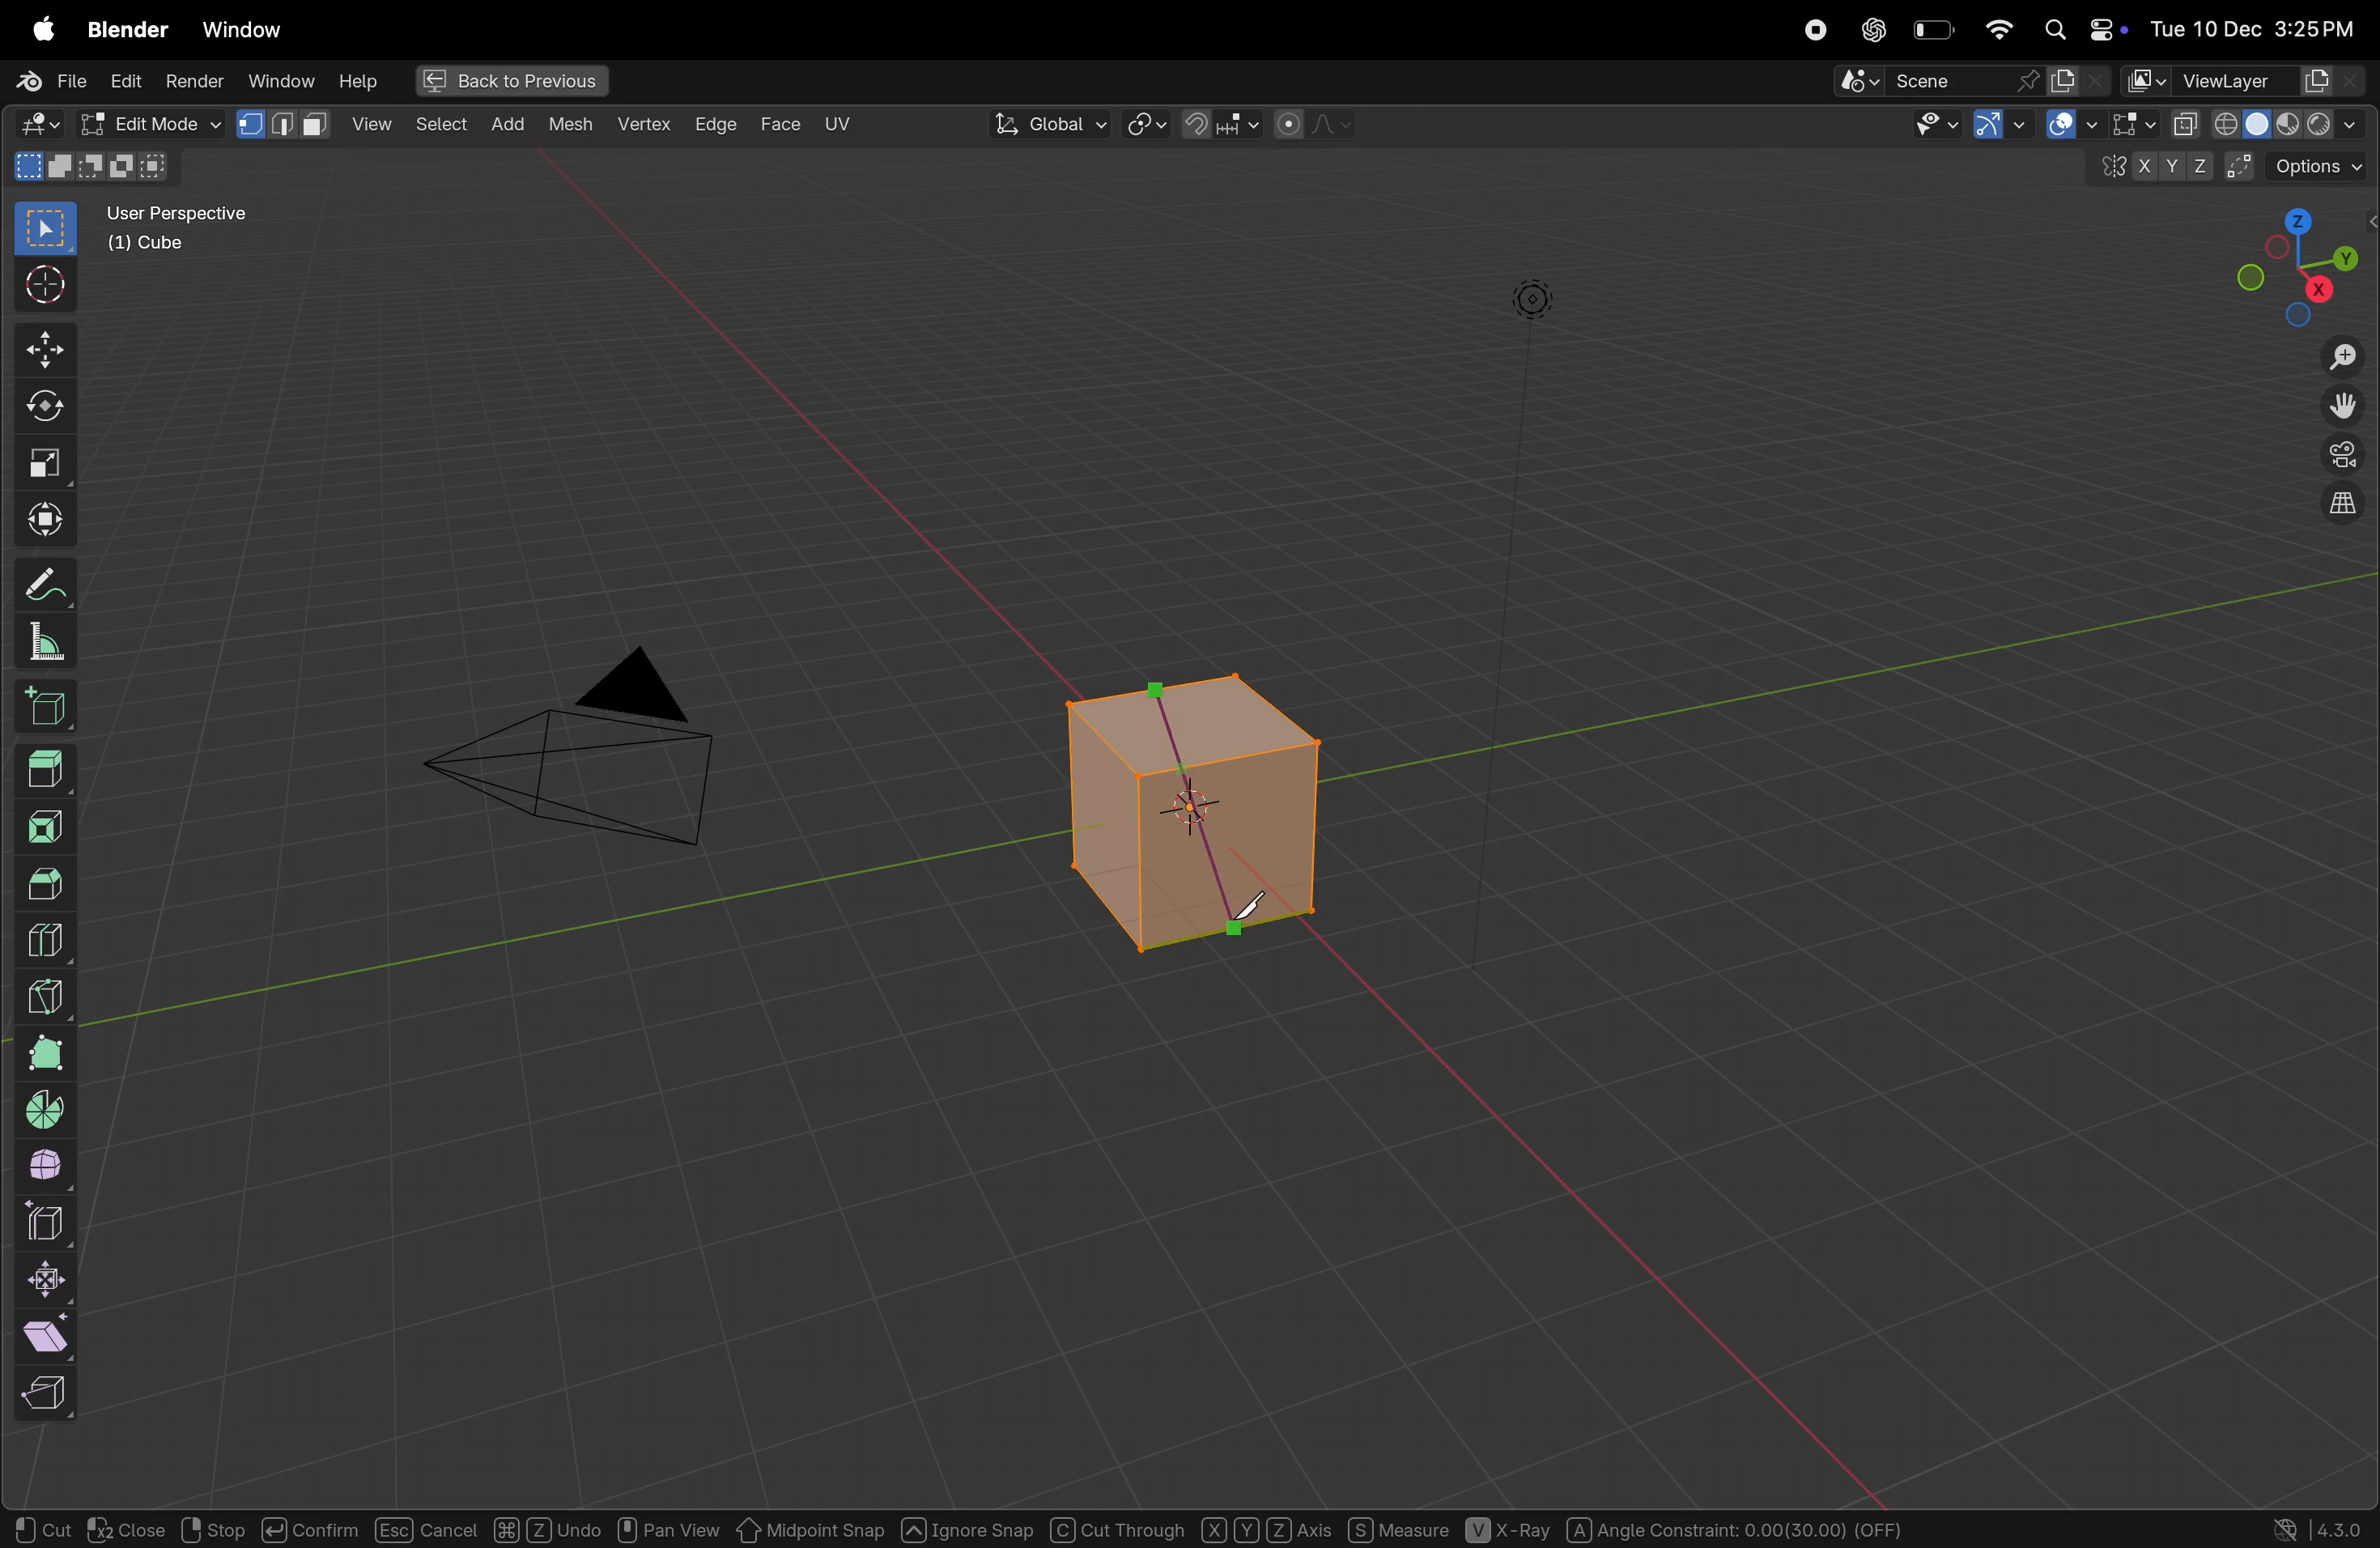  What do you see at coordinates (56, 937) in the screenshot?
I see `loop cut` at bounding box center [56, 937].